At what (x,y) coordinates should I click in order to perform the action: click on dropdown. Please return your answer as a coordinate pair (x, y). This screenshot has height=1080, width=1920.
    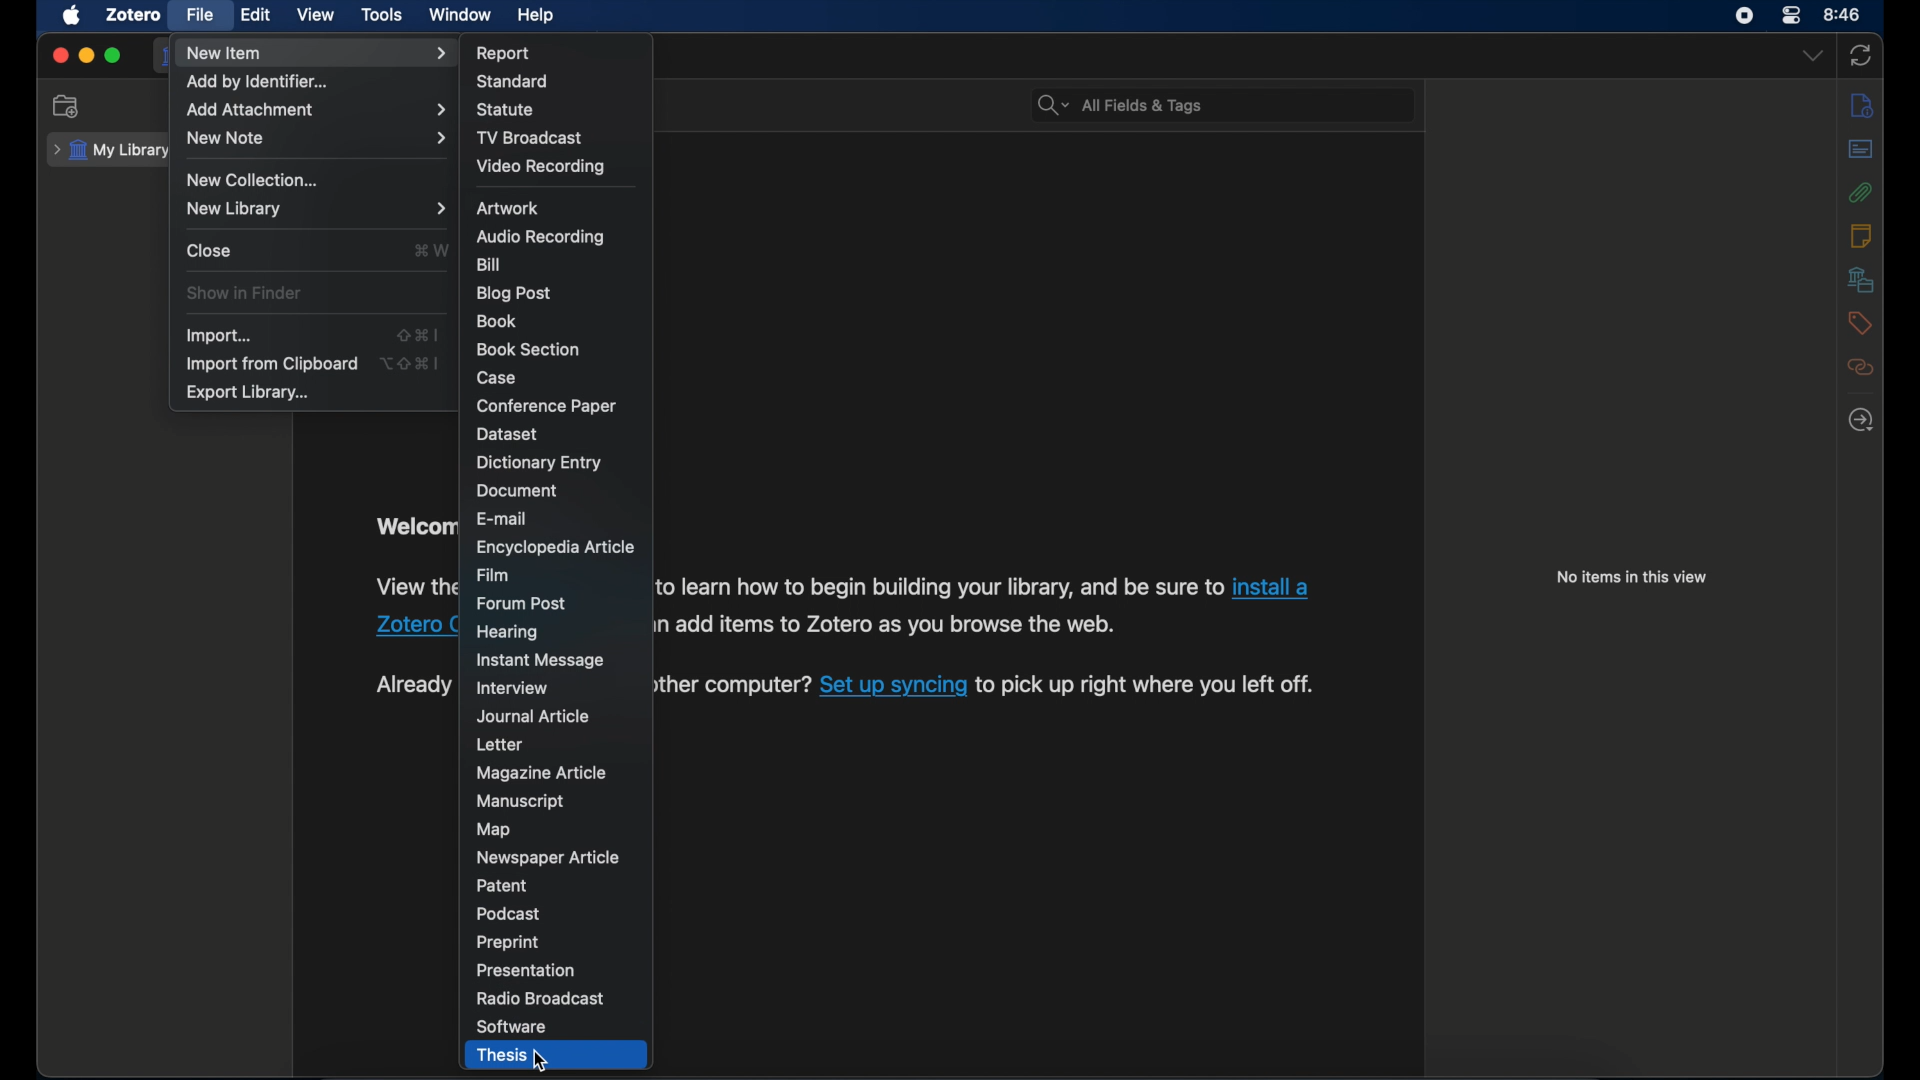
    Looking at the image, I should click on (1817, 56).